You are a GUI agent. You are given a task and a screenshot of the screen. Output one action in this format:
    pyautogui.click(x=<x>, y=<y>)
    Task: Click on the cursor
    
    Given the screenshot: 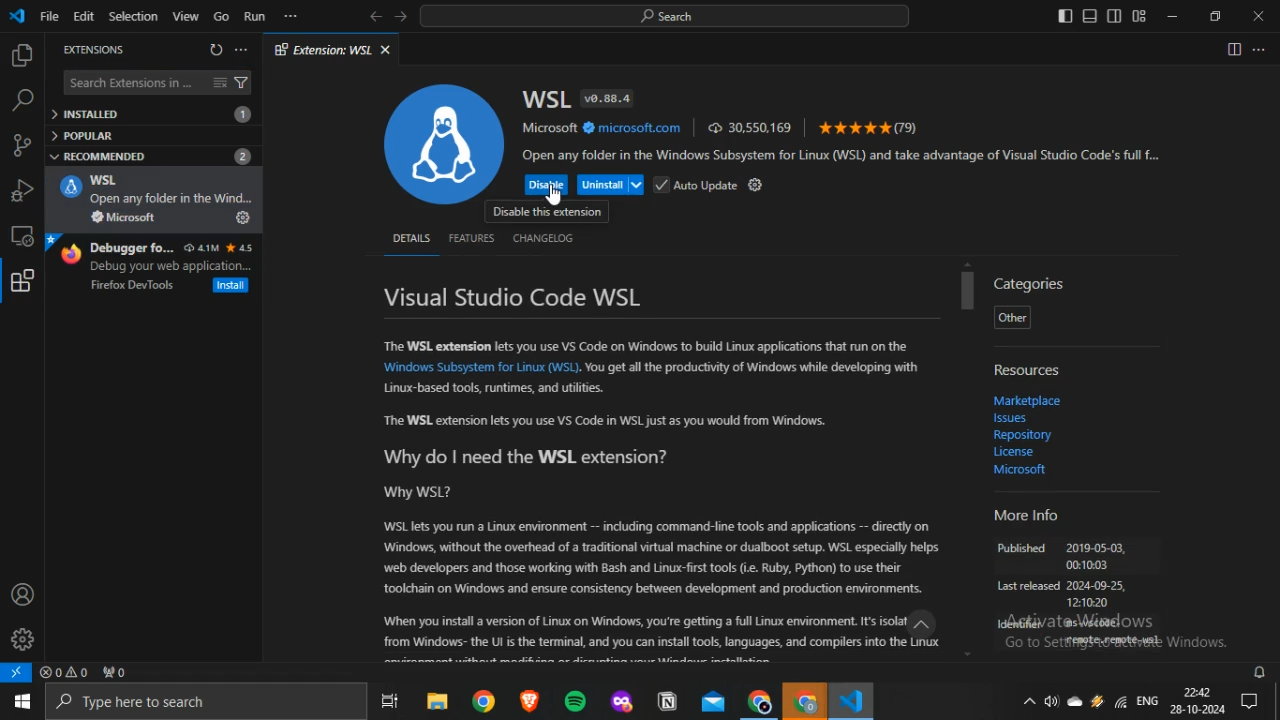 What is the action you would take?
    pyautogui.click(x=553, y=195)
    